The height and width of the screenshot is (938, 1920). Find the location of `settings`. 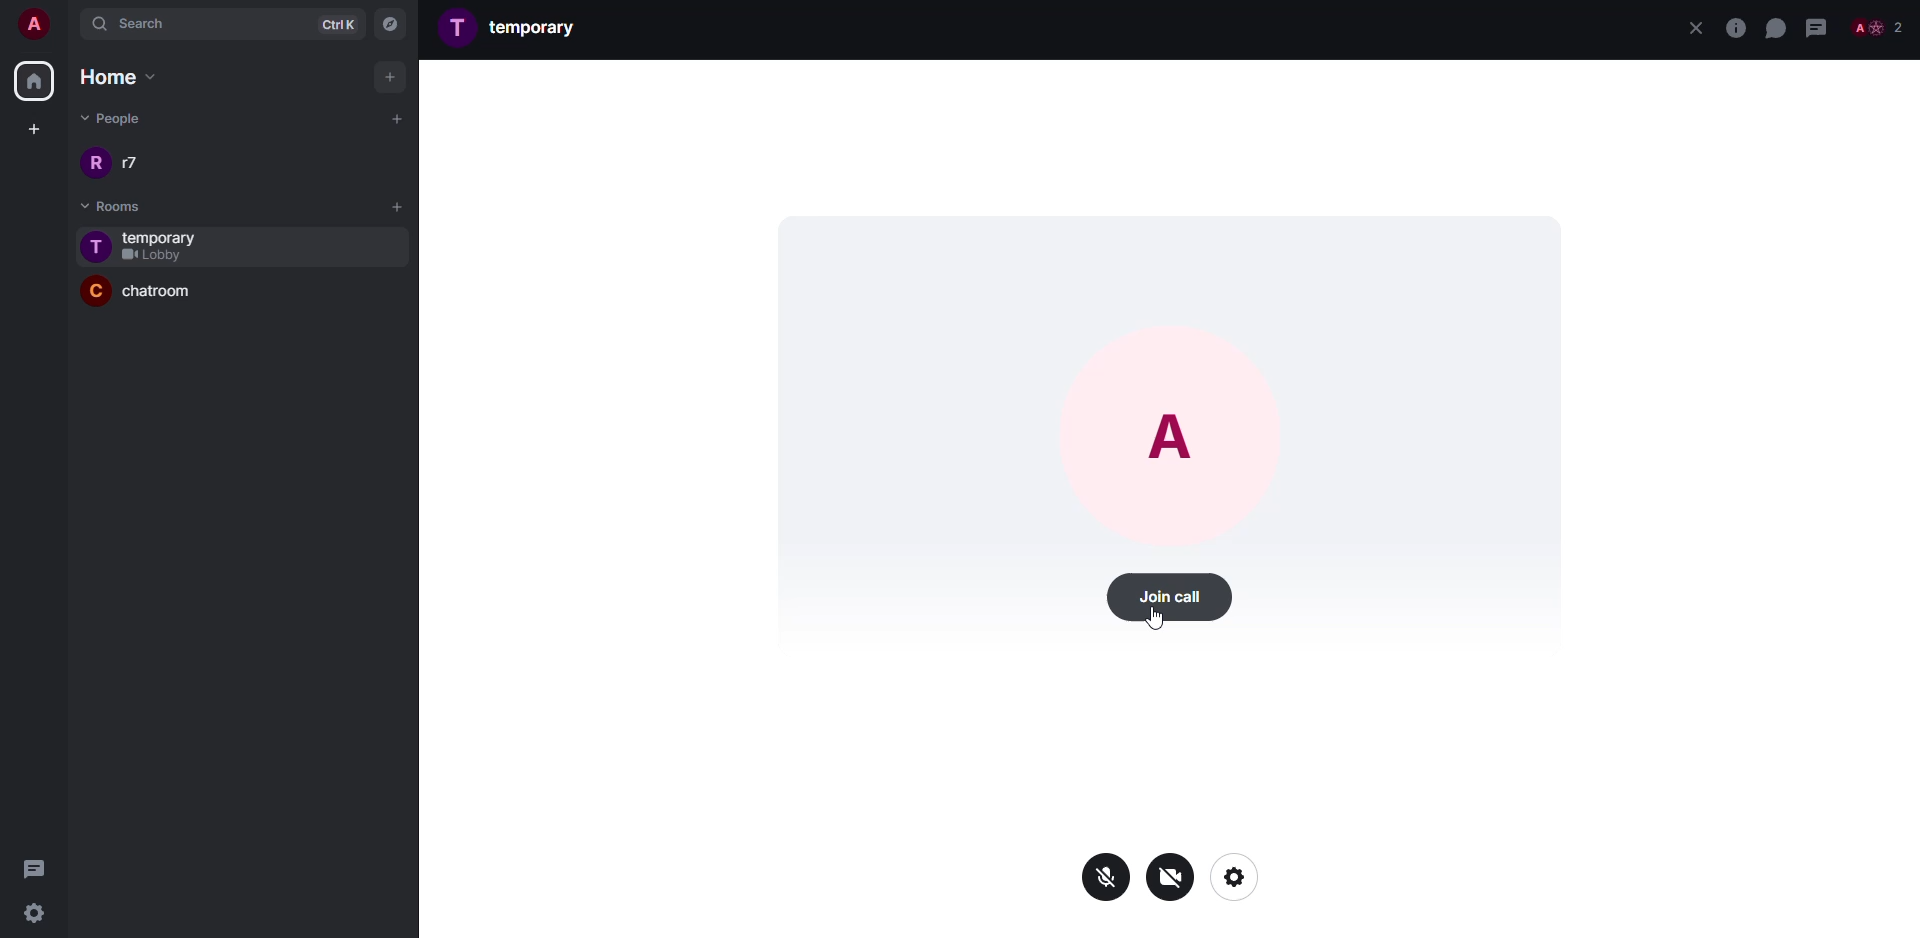

settings is located at coordinates (1236, 877).